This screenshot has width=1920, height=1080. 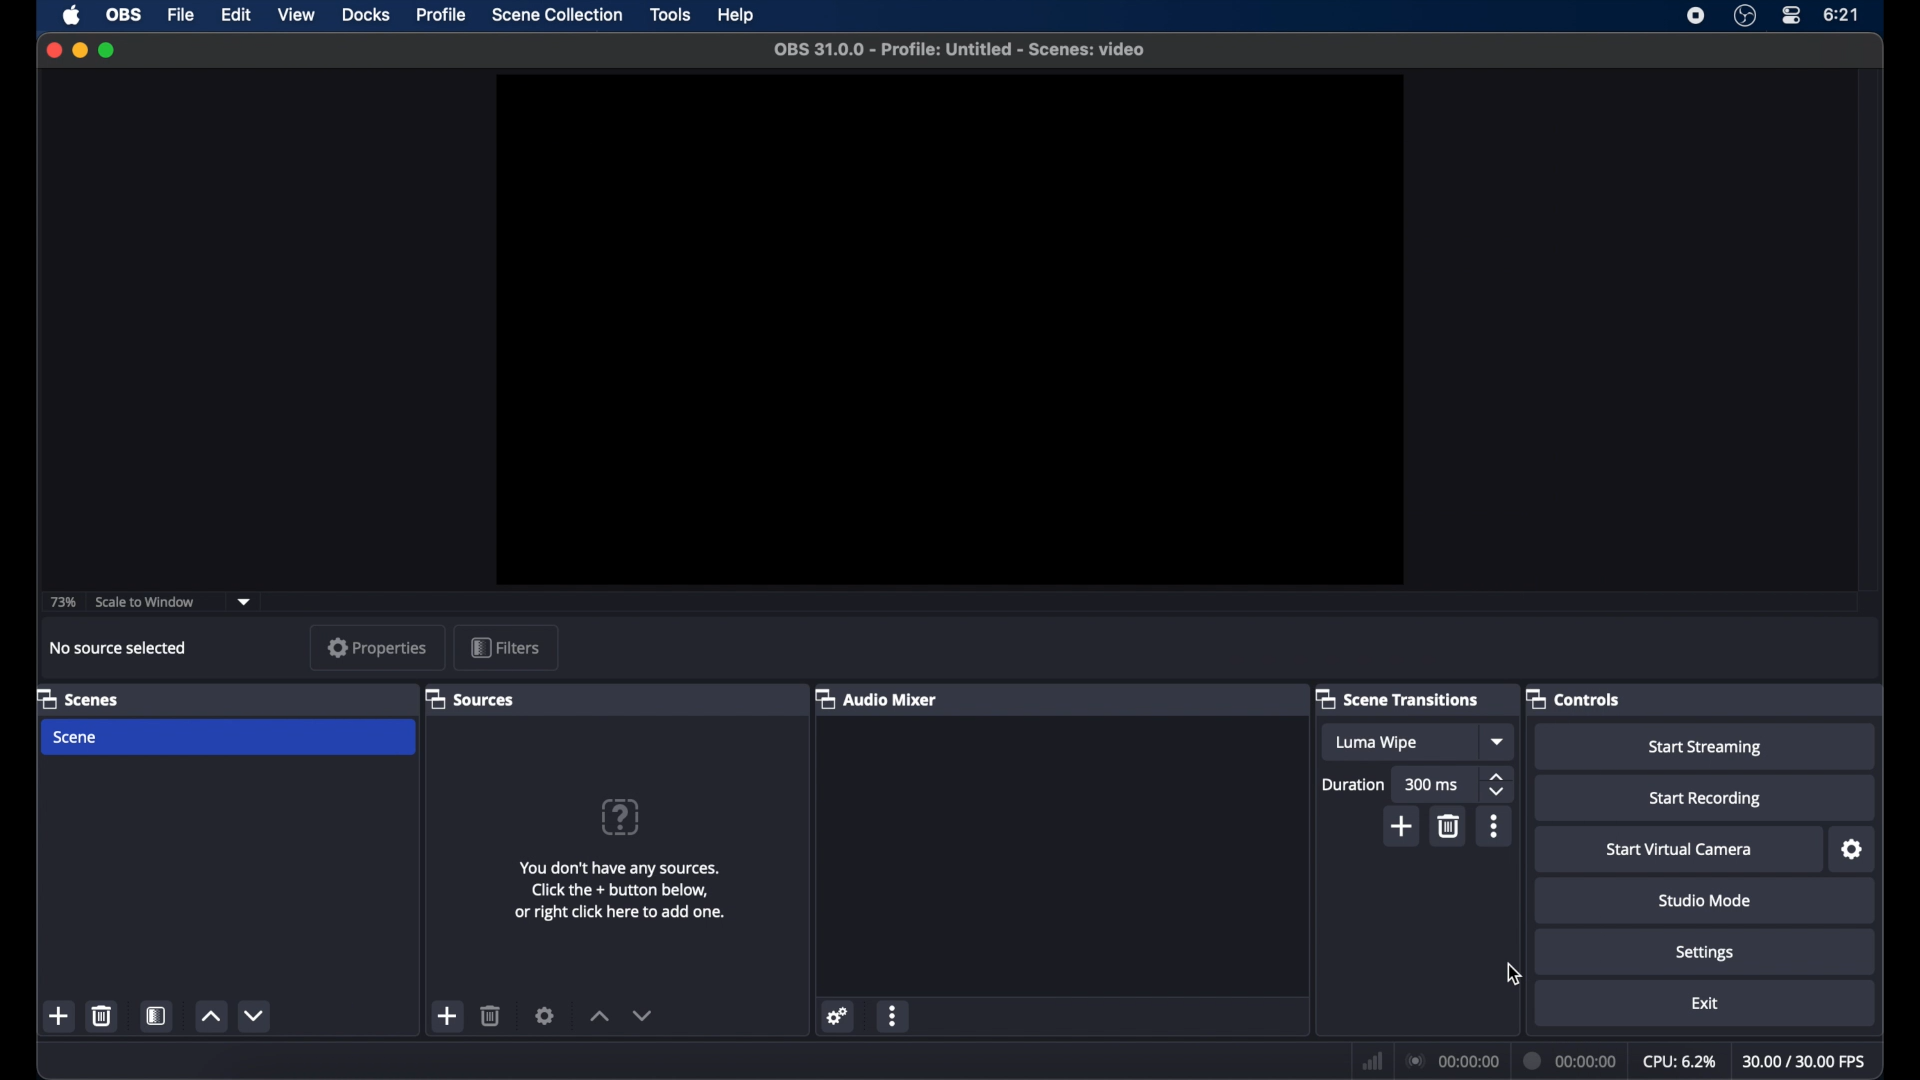 I want to click on , so click(x=557, y=16).